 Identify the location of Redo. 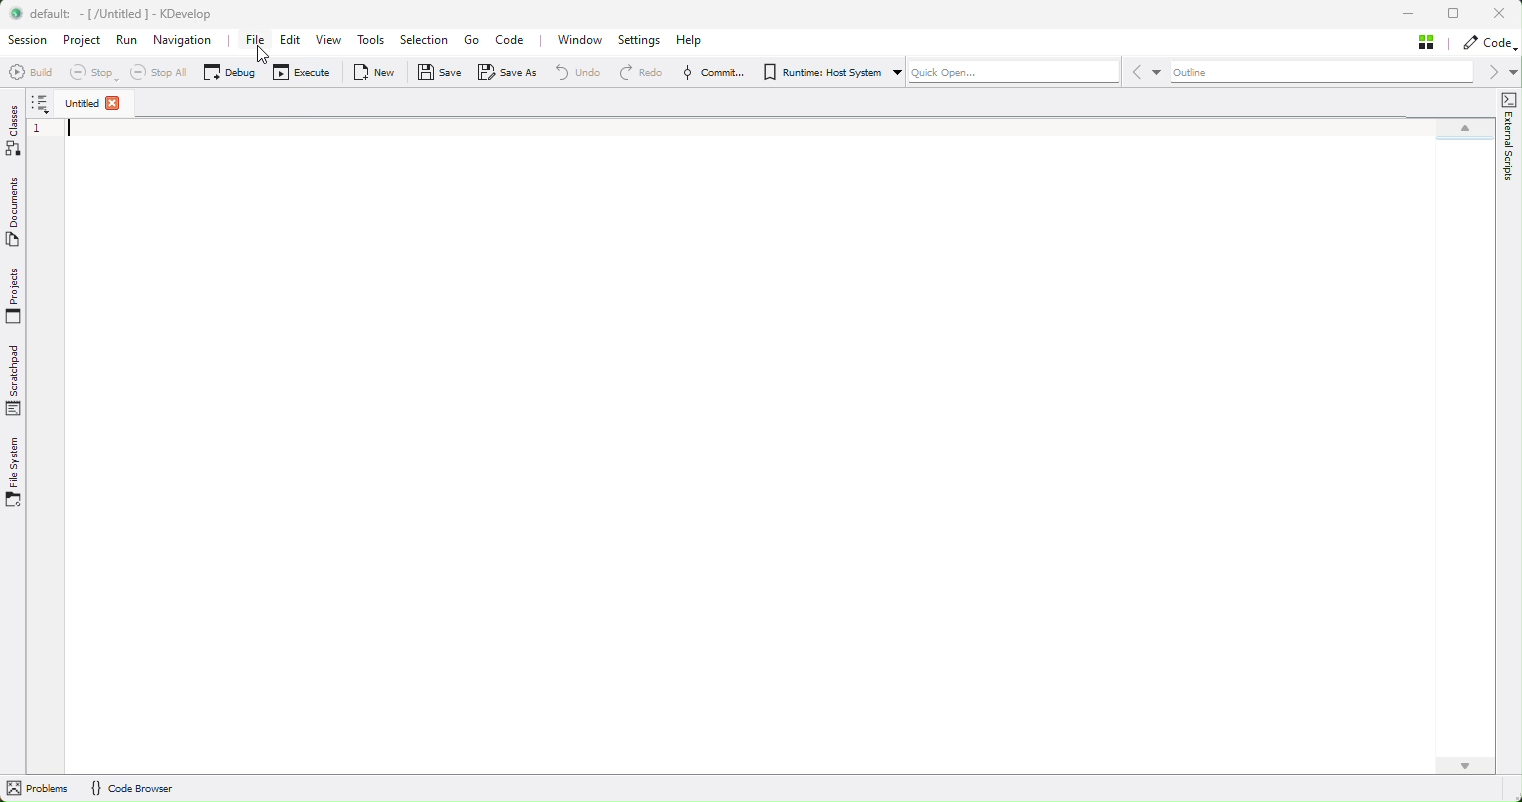
(571, 72).